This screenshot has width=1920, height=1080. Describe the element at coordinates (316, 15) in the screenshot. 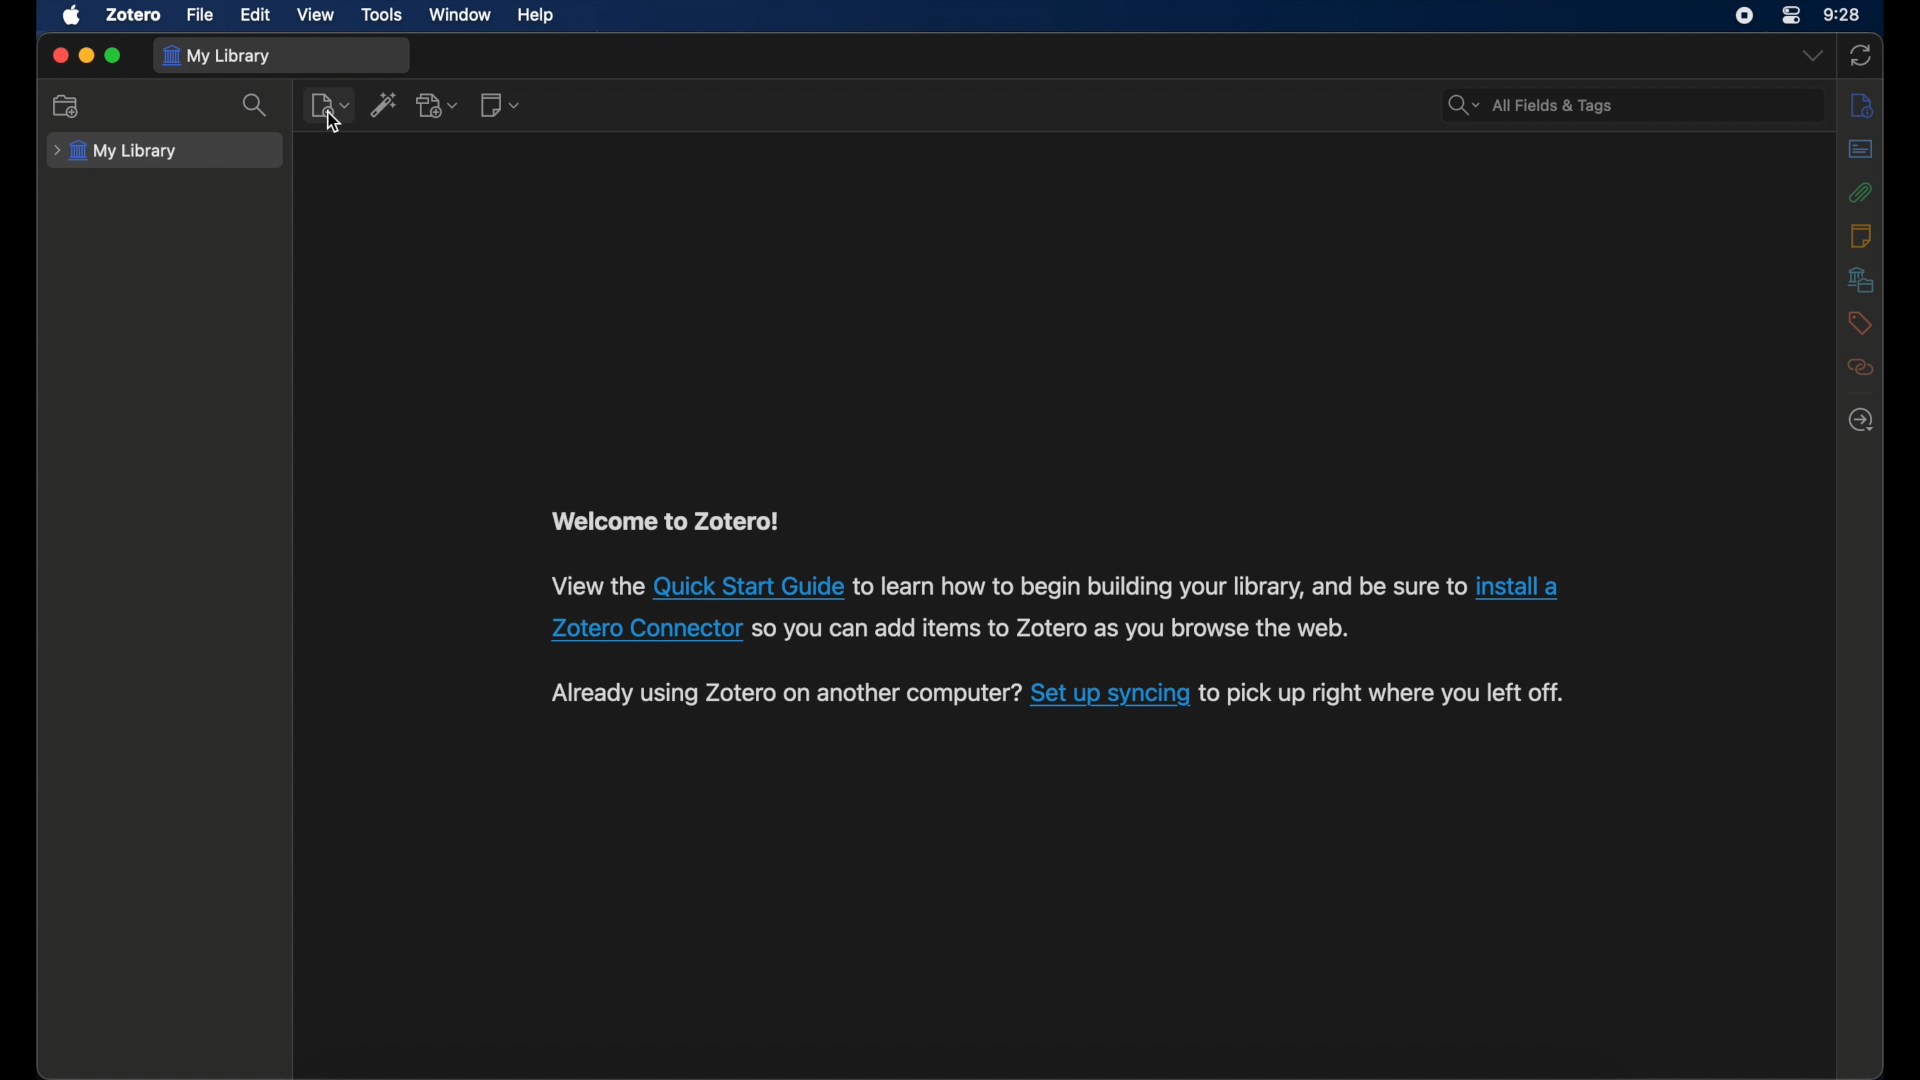

I see `view` at that location.